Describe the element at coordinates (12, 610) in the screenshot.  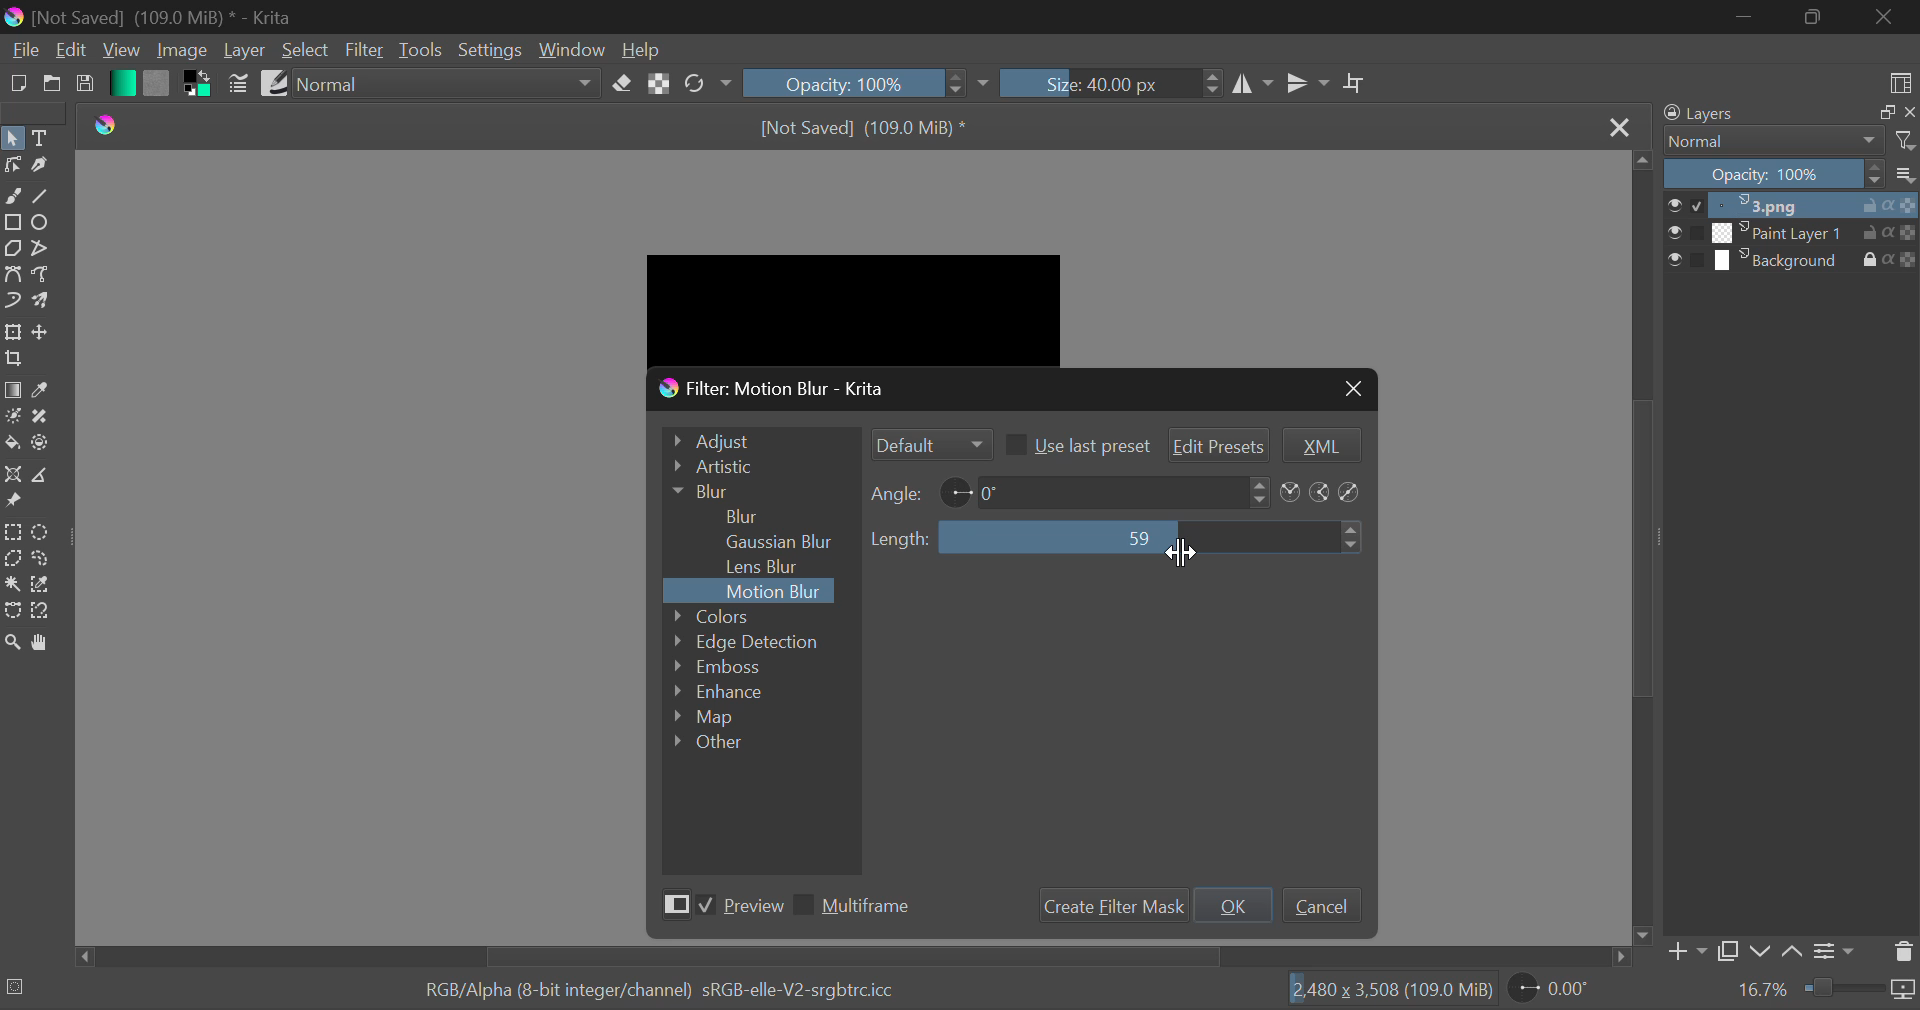
I see `Bezier Curve Selection Tool` at that location.